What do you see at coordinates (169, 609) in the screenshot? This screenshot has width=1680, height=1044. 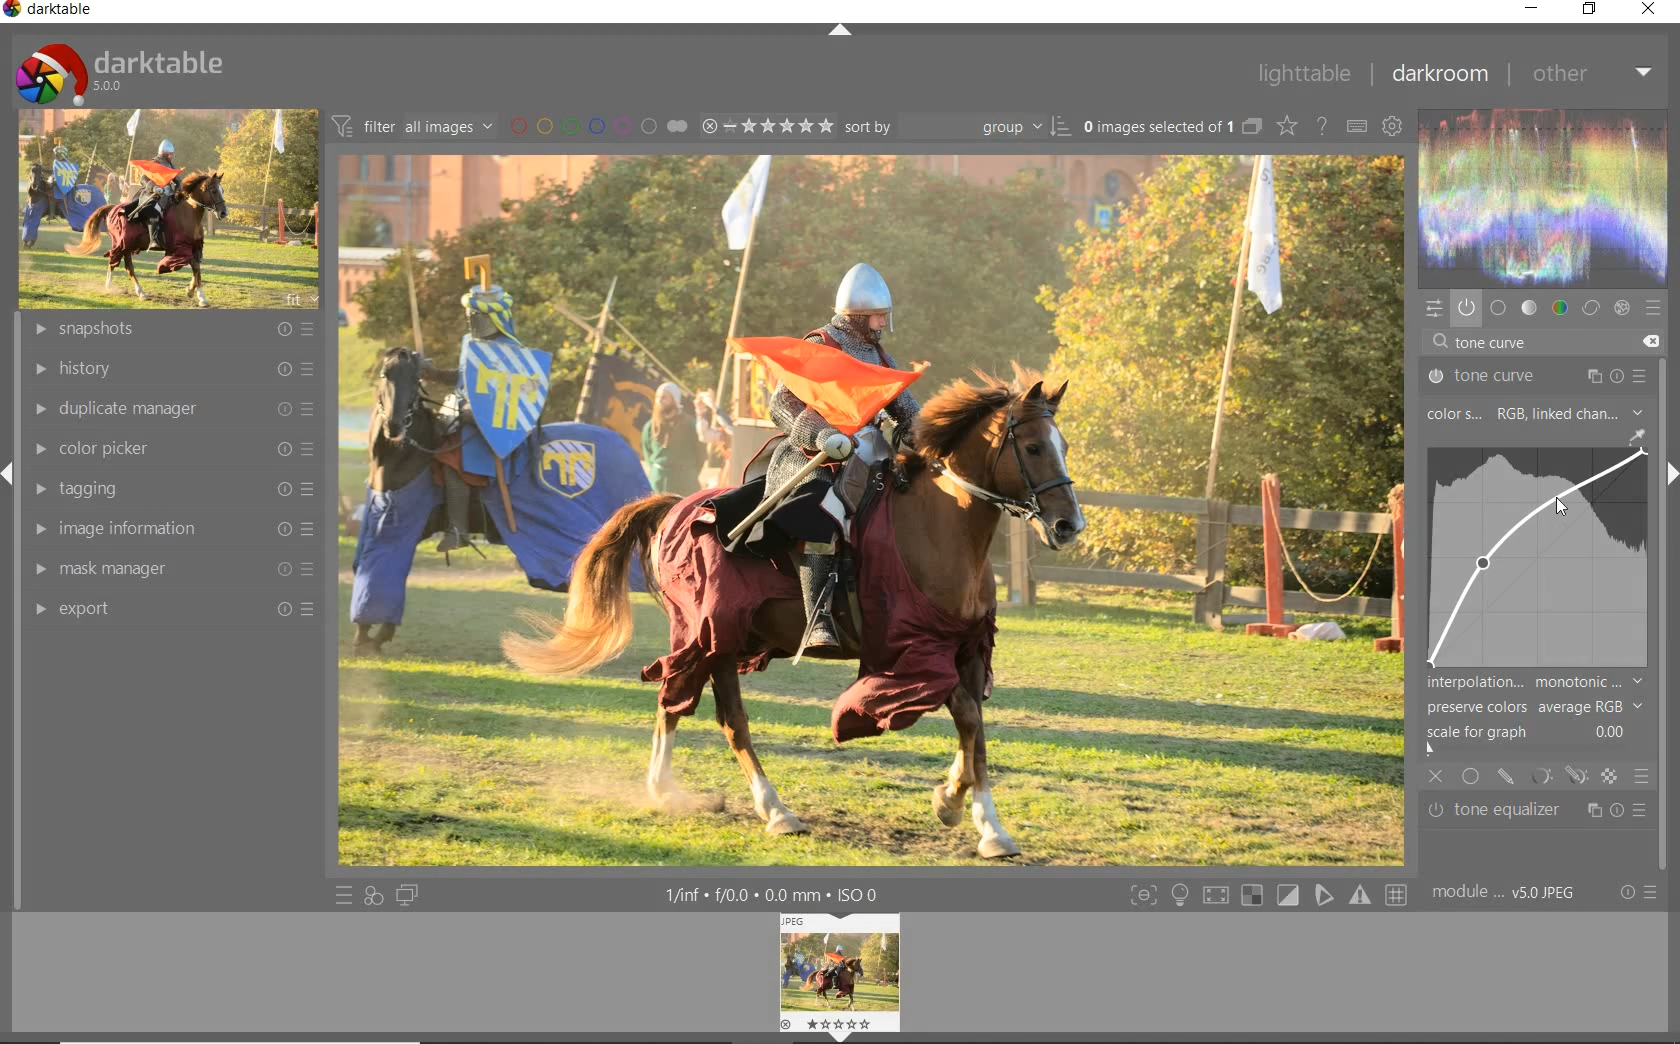 I see `export` at bounding box center [169, 609].